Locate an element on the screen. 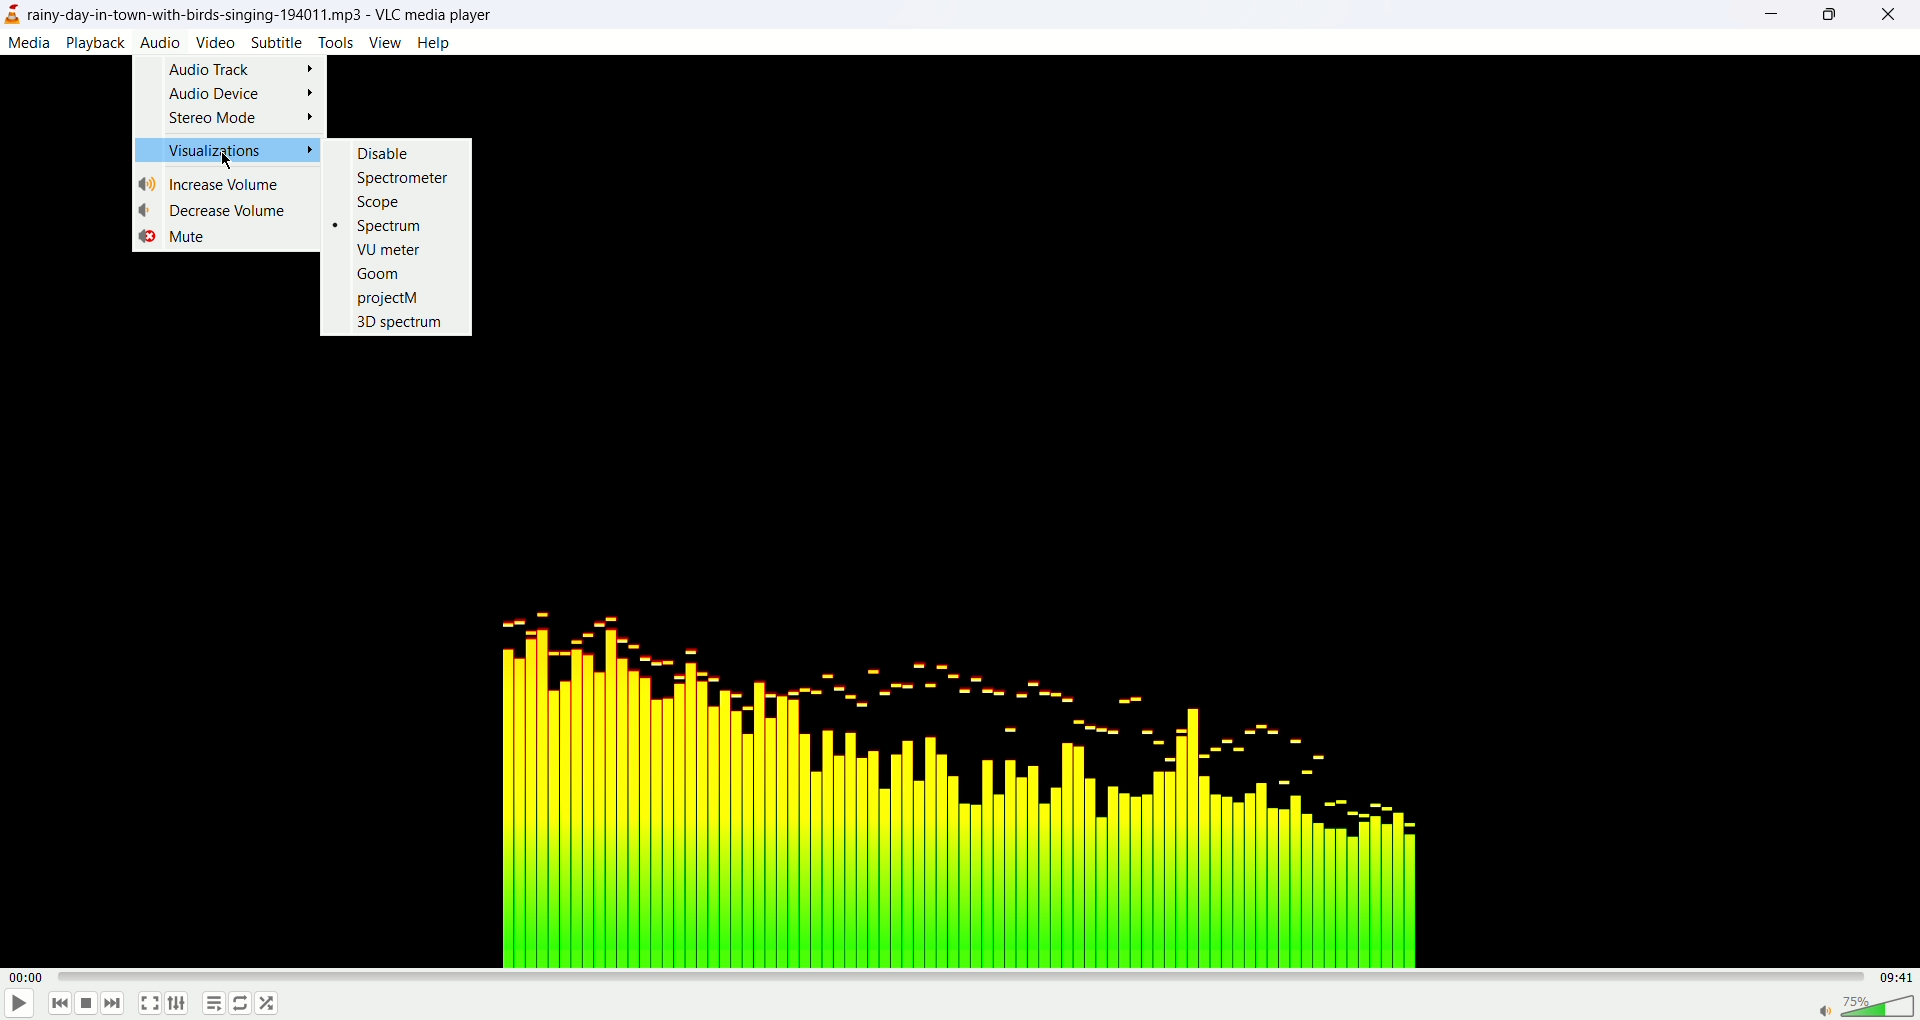 The height and width of the screenshot is (1020, 1920). increase volume is located at coordinates (215, 184).